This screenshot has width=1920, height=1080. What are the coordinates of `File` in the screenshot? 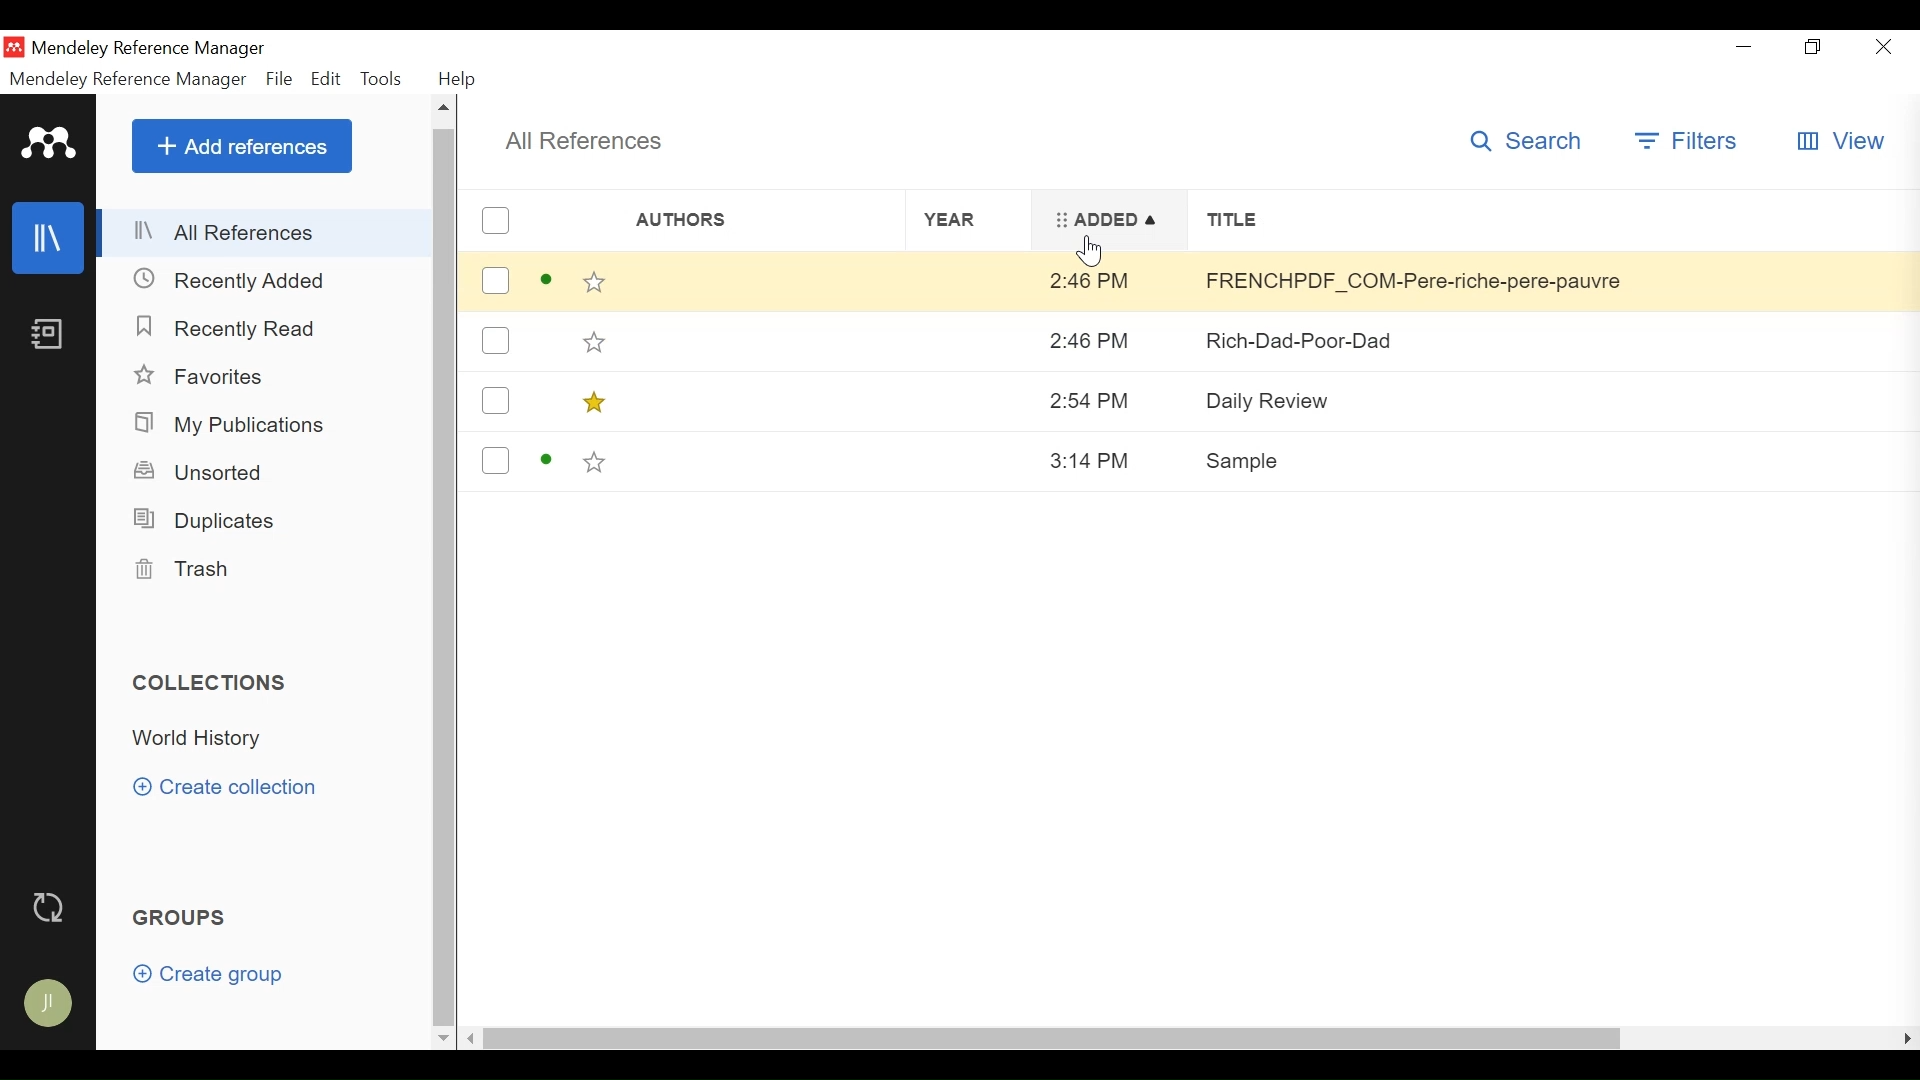 It's located at (279, 79).